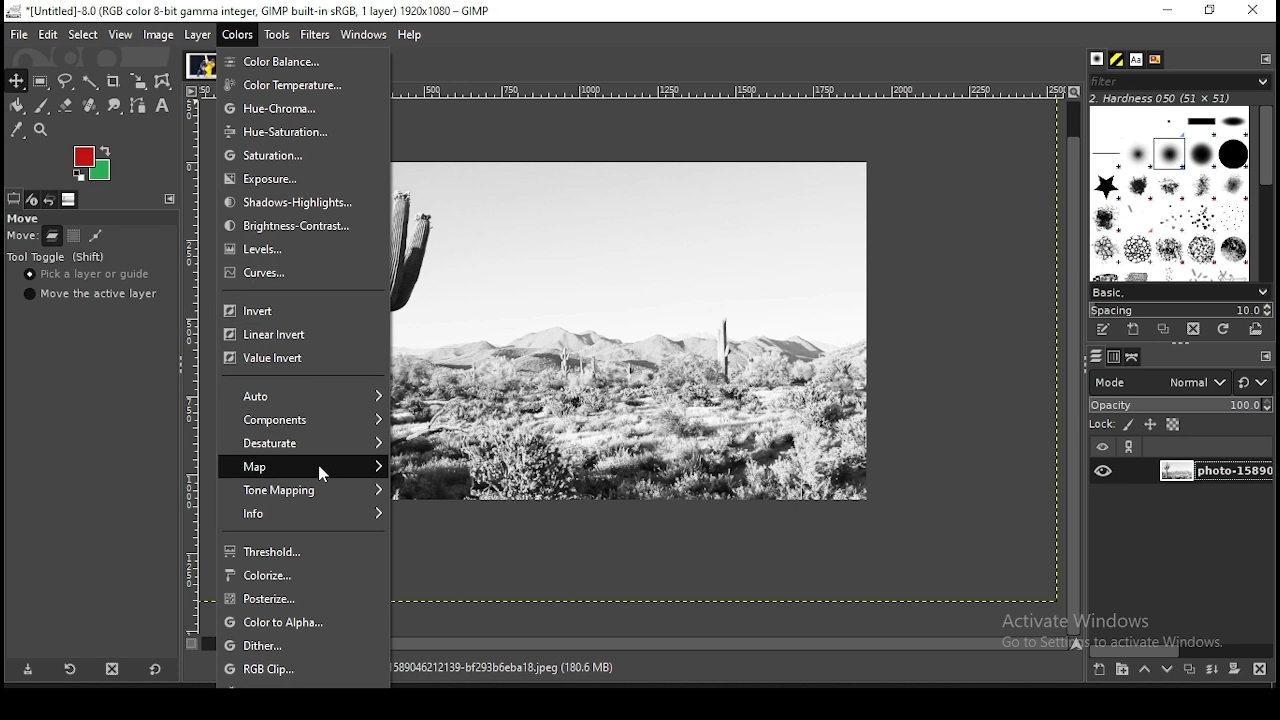 The width and height of the screenshot is (1280, 720). What do you see at coordinates (1188, 669) in the screenshot?
I see `duplicate this layer` at bounding box center [1188, 669].